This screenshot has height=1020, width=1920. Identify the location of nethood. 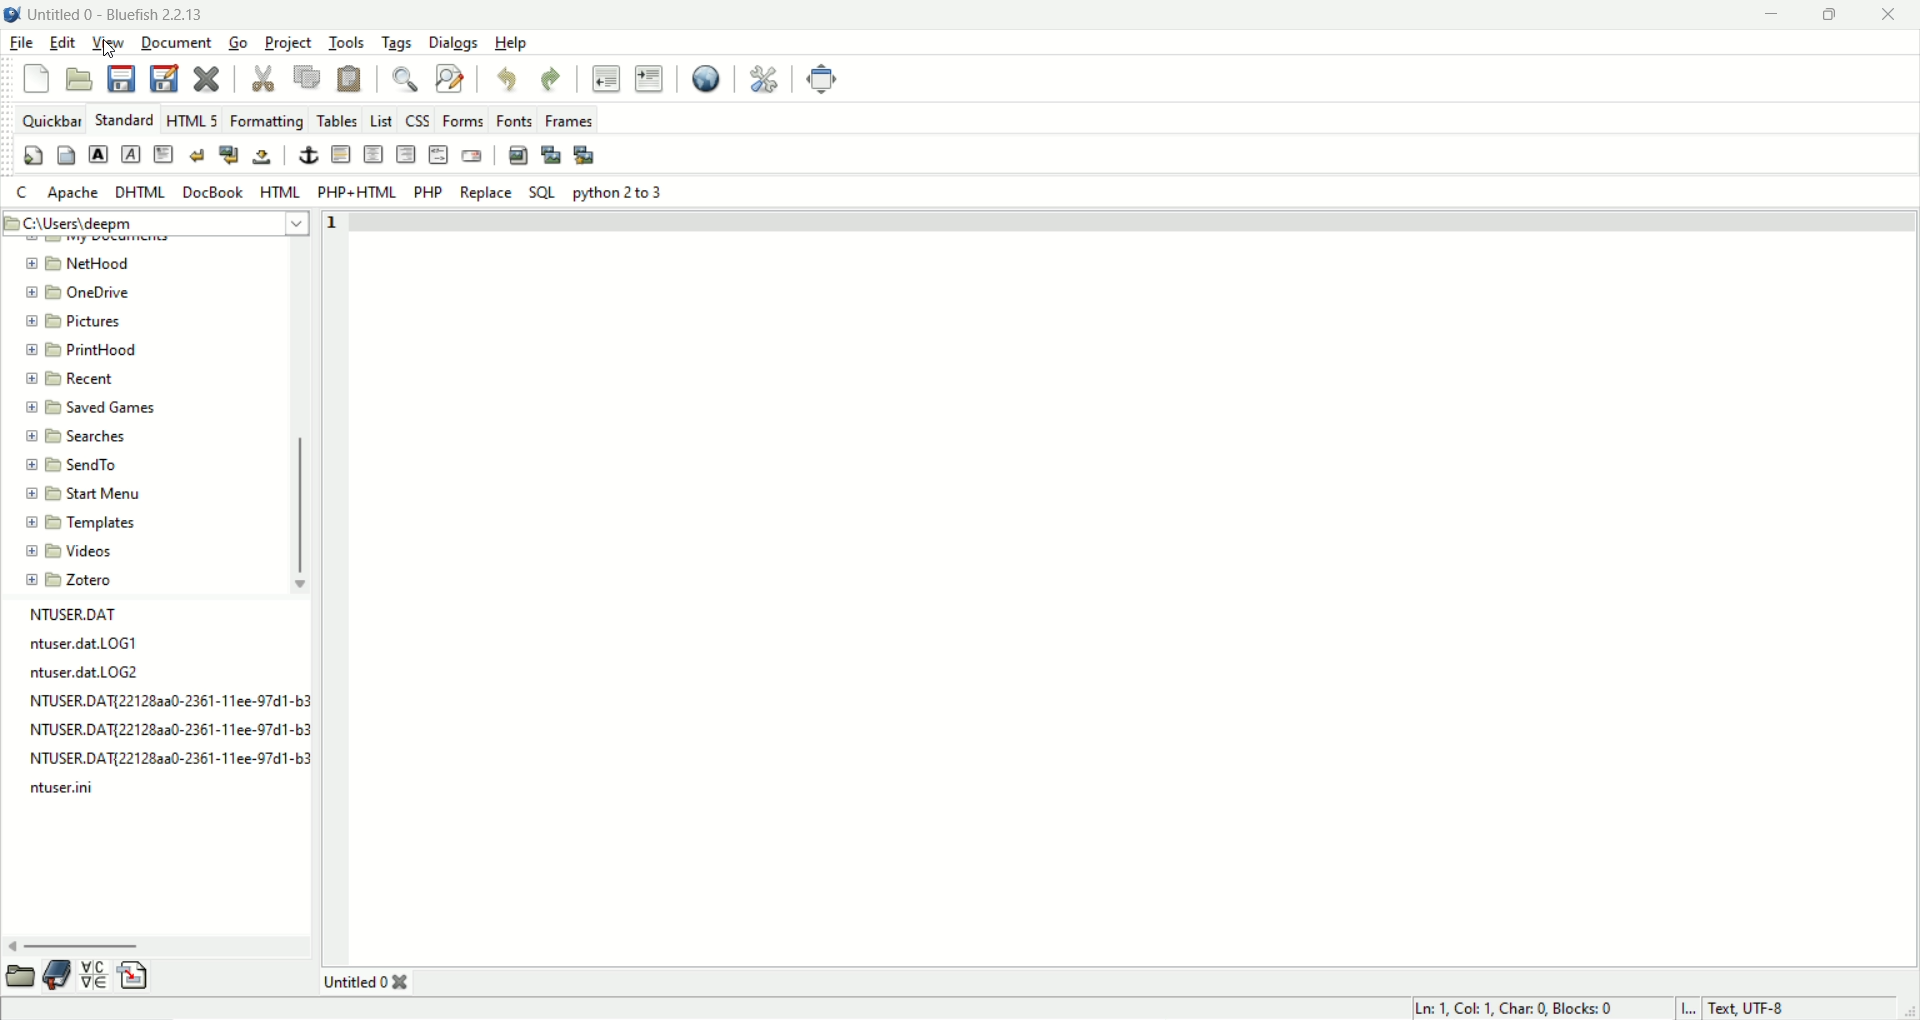
(77, 263).